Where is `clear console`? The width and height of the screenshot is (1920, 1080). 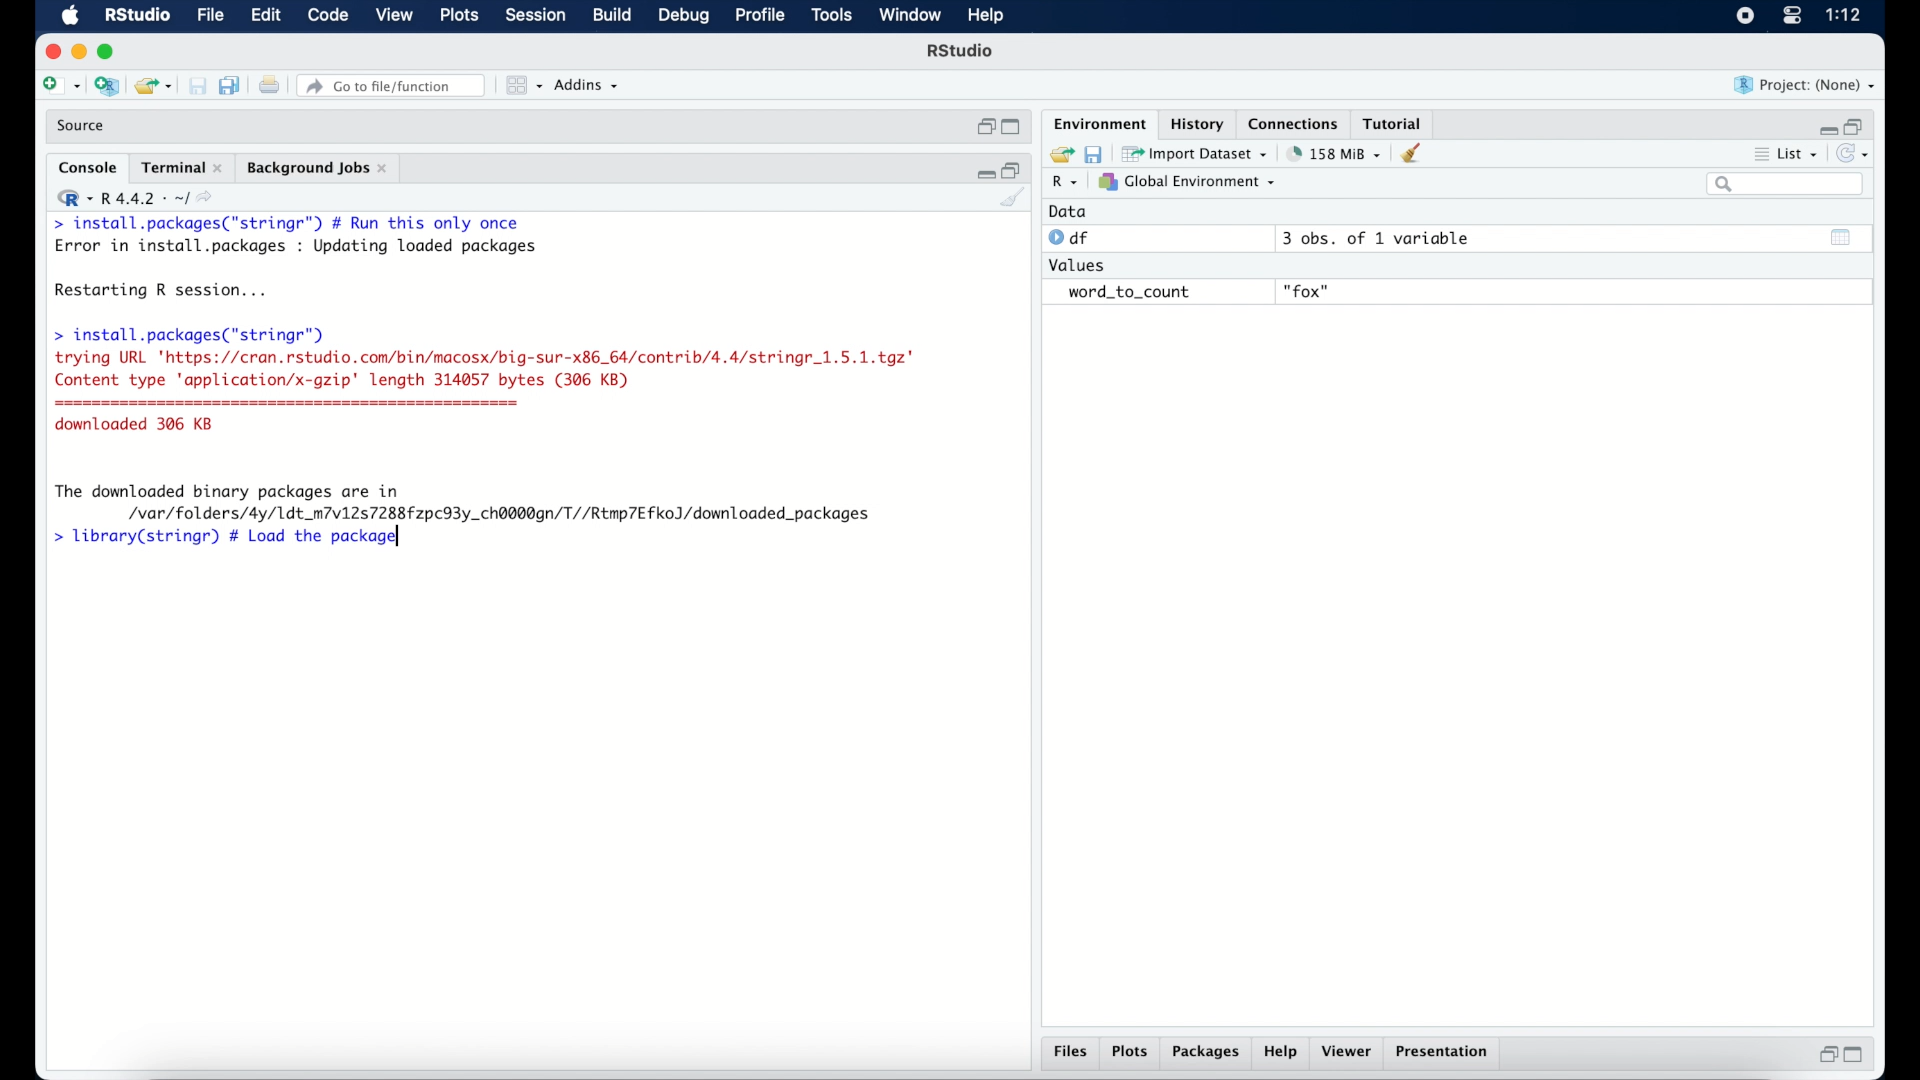
clear console is located at coordinates (1014, 199).